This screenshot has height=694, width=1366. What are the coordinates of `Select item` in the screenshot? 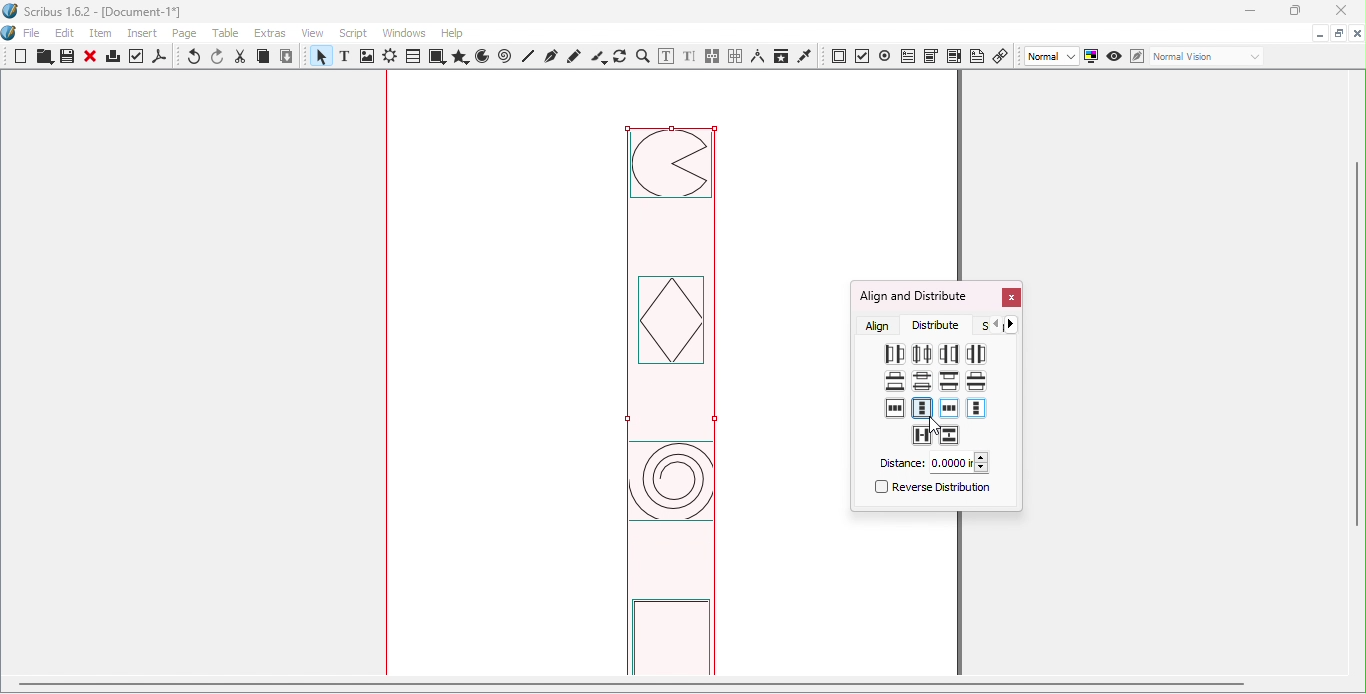 It's located at (319, 58).